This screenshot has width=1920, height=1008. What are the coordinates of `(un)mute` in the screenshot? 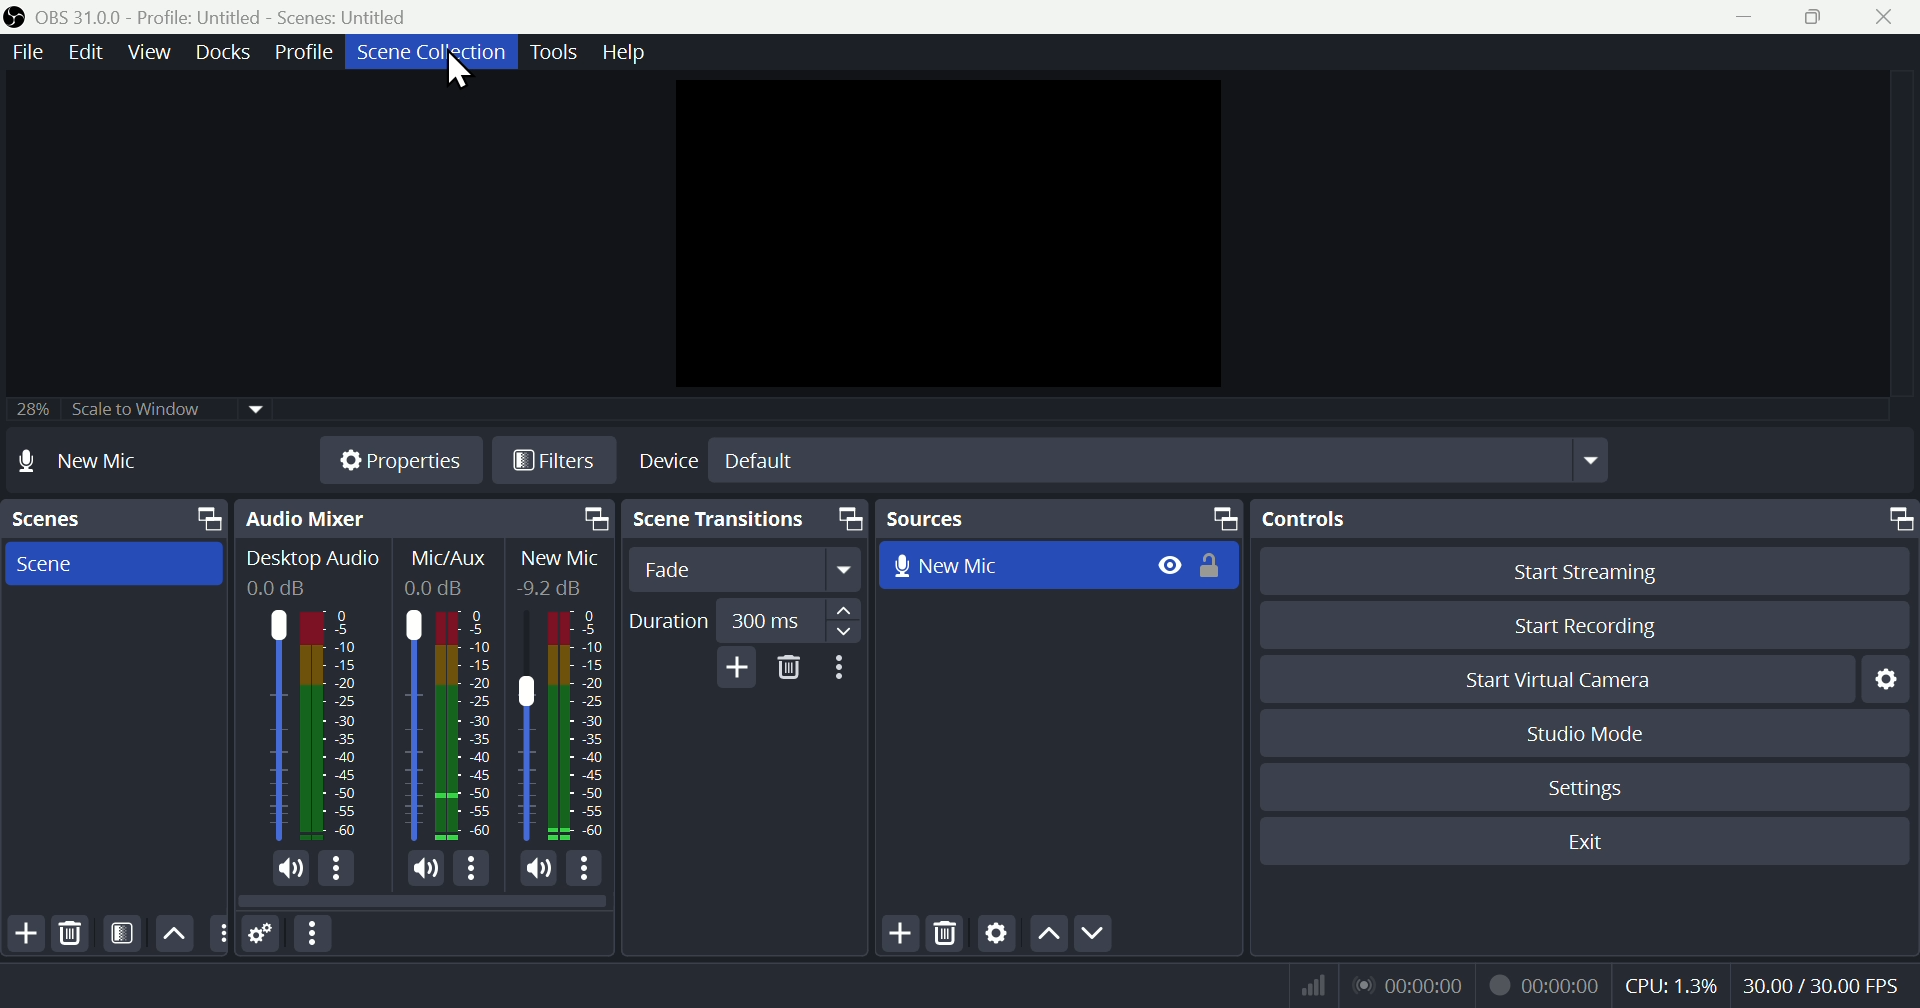 It's located at (540, 871).